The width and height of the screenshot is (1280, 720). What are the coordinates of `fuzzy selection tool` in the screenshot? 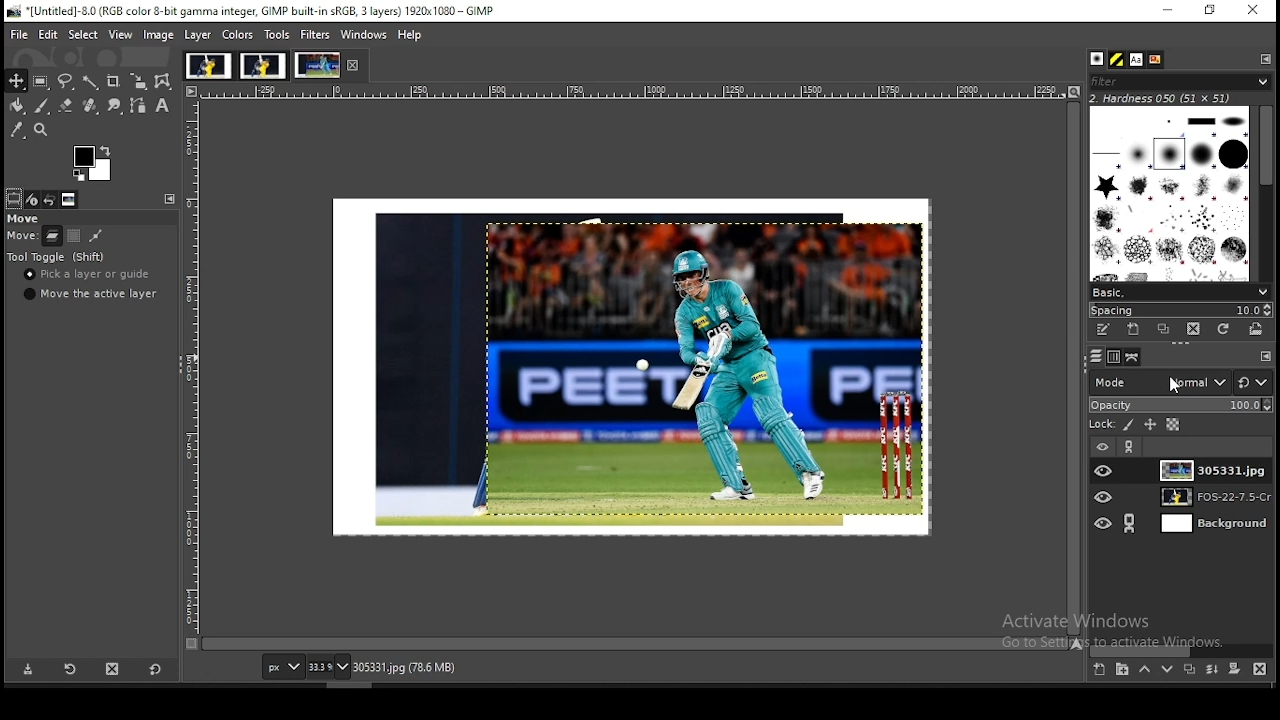 It's located at (90, 82).